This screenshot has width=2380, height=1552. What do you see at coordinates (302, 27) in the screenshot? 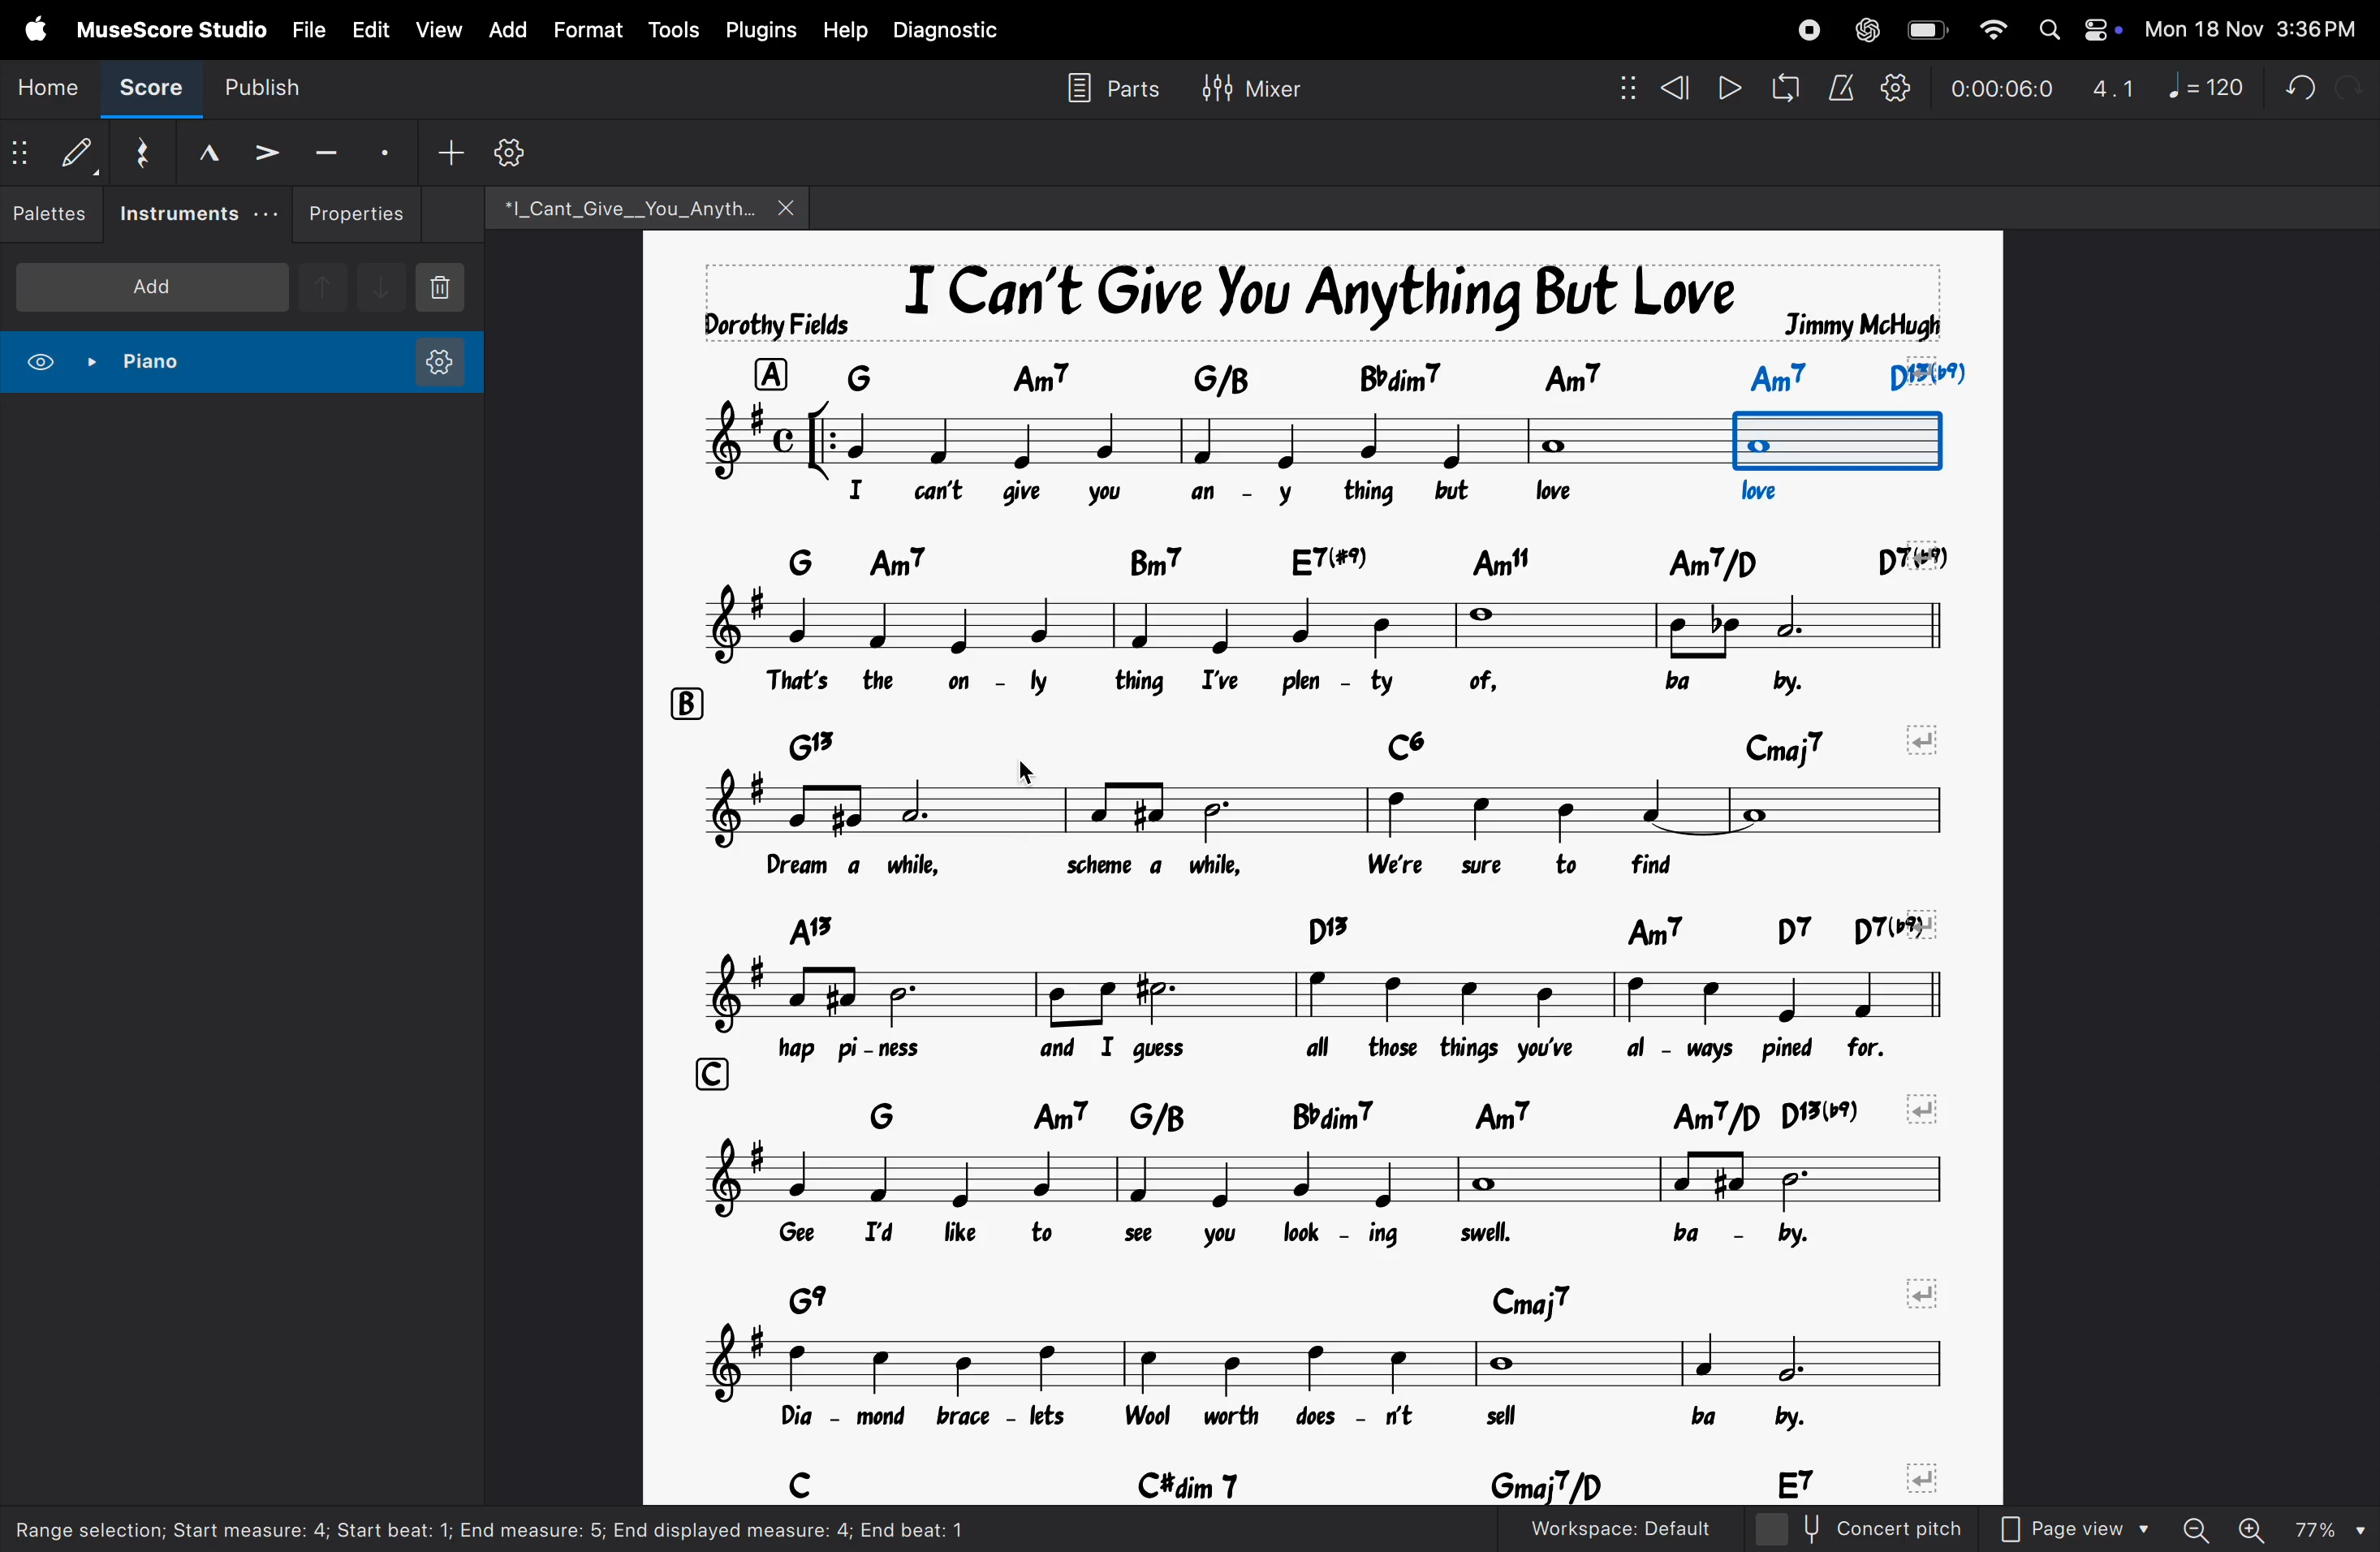
I see `file` at bounding box center [302, 27].